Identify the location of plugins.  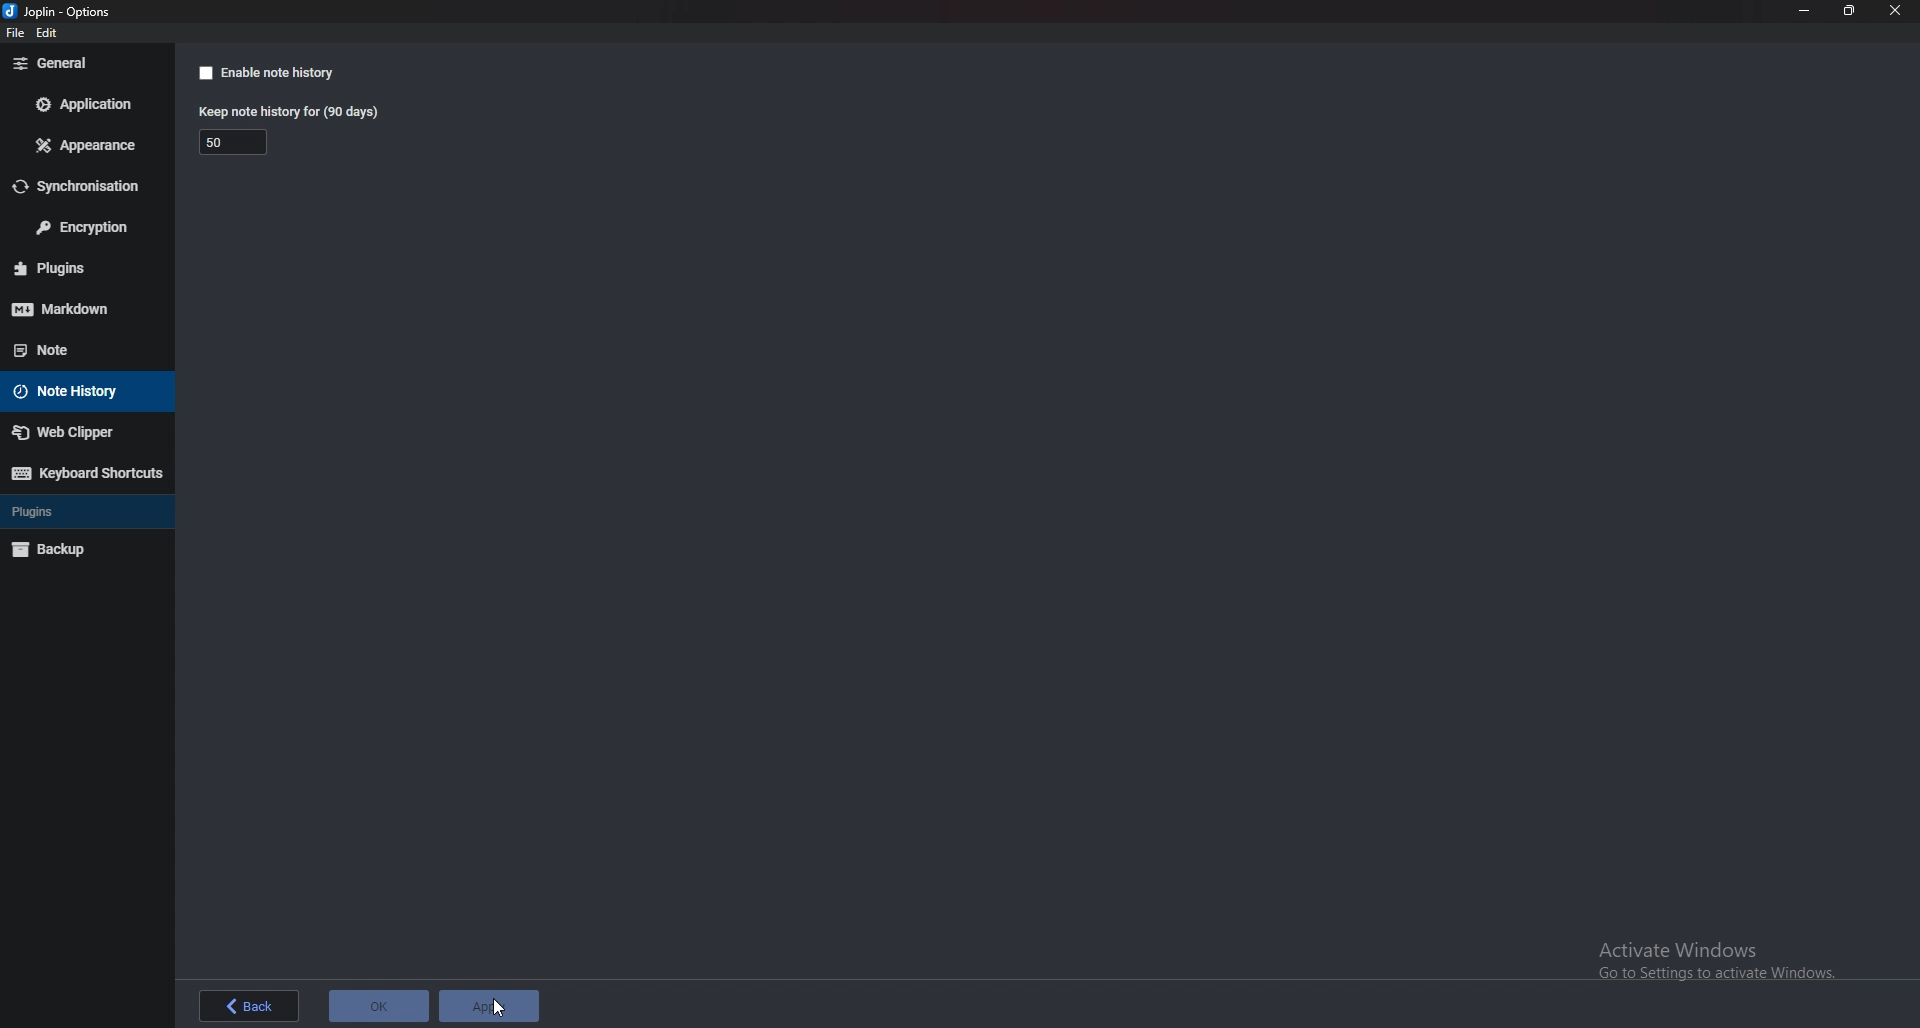
(69, 510).